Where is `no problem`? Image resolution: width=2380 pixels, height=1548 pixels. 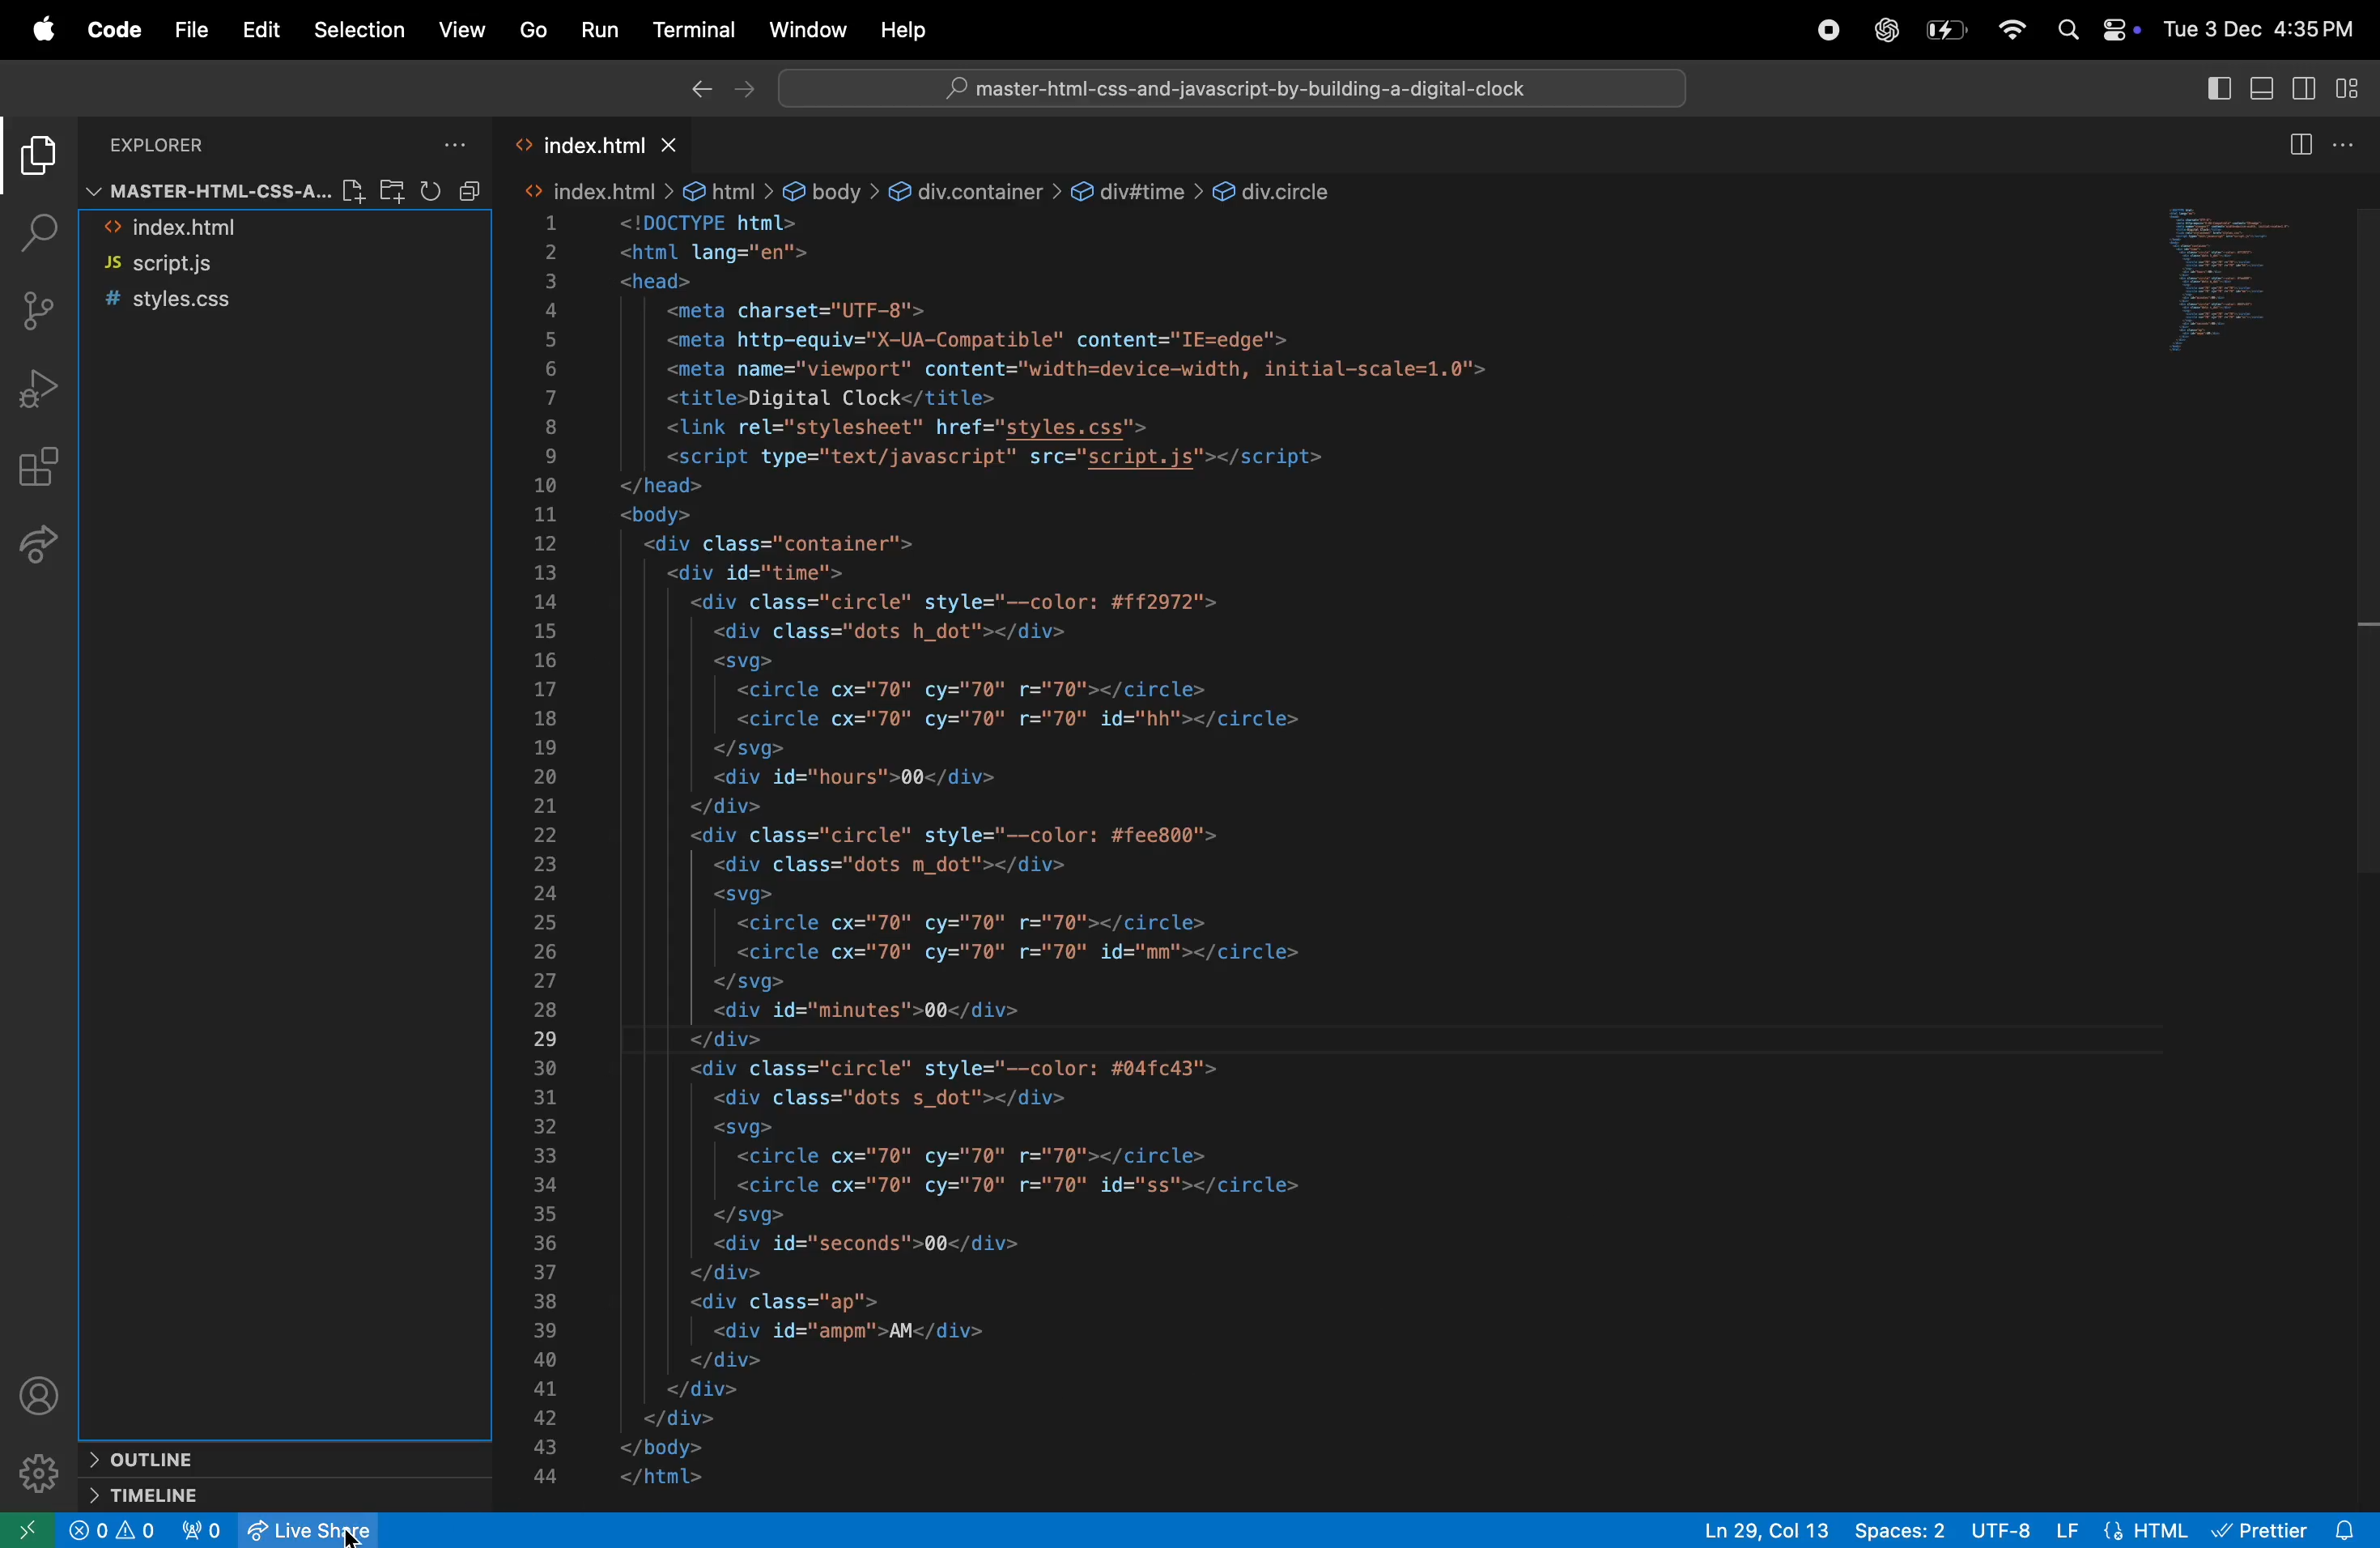
no problem is located at coordinates (112, 1530).